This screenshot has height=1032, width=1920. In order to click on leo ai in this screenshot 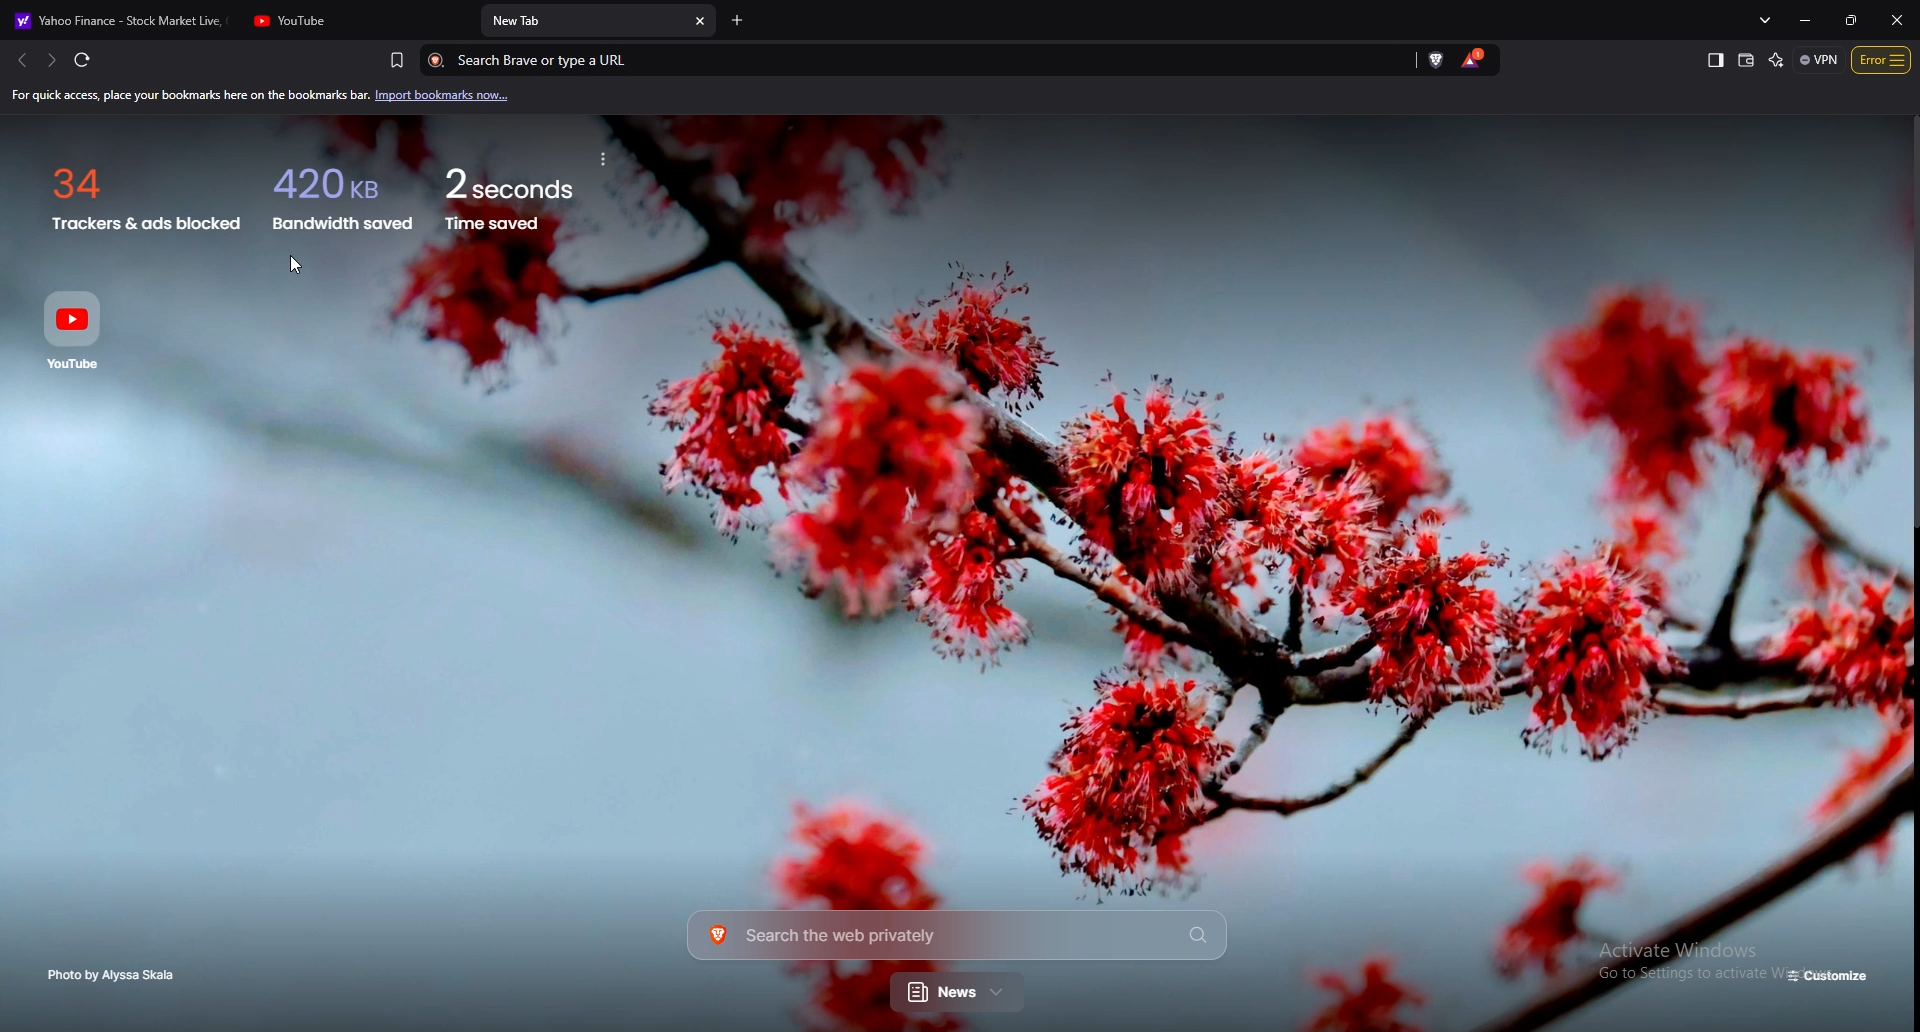, I will do `click(1777, 60)`.